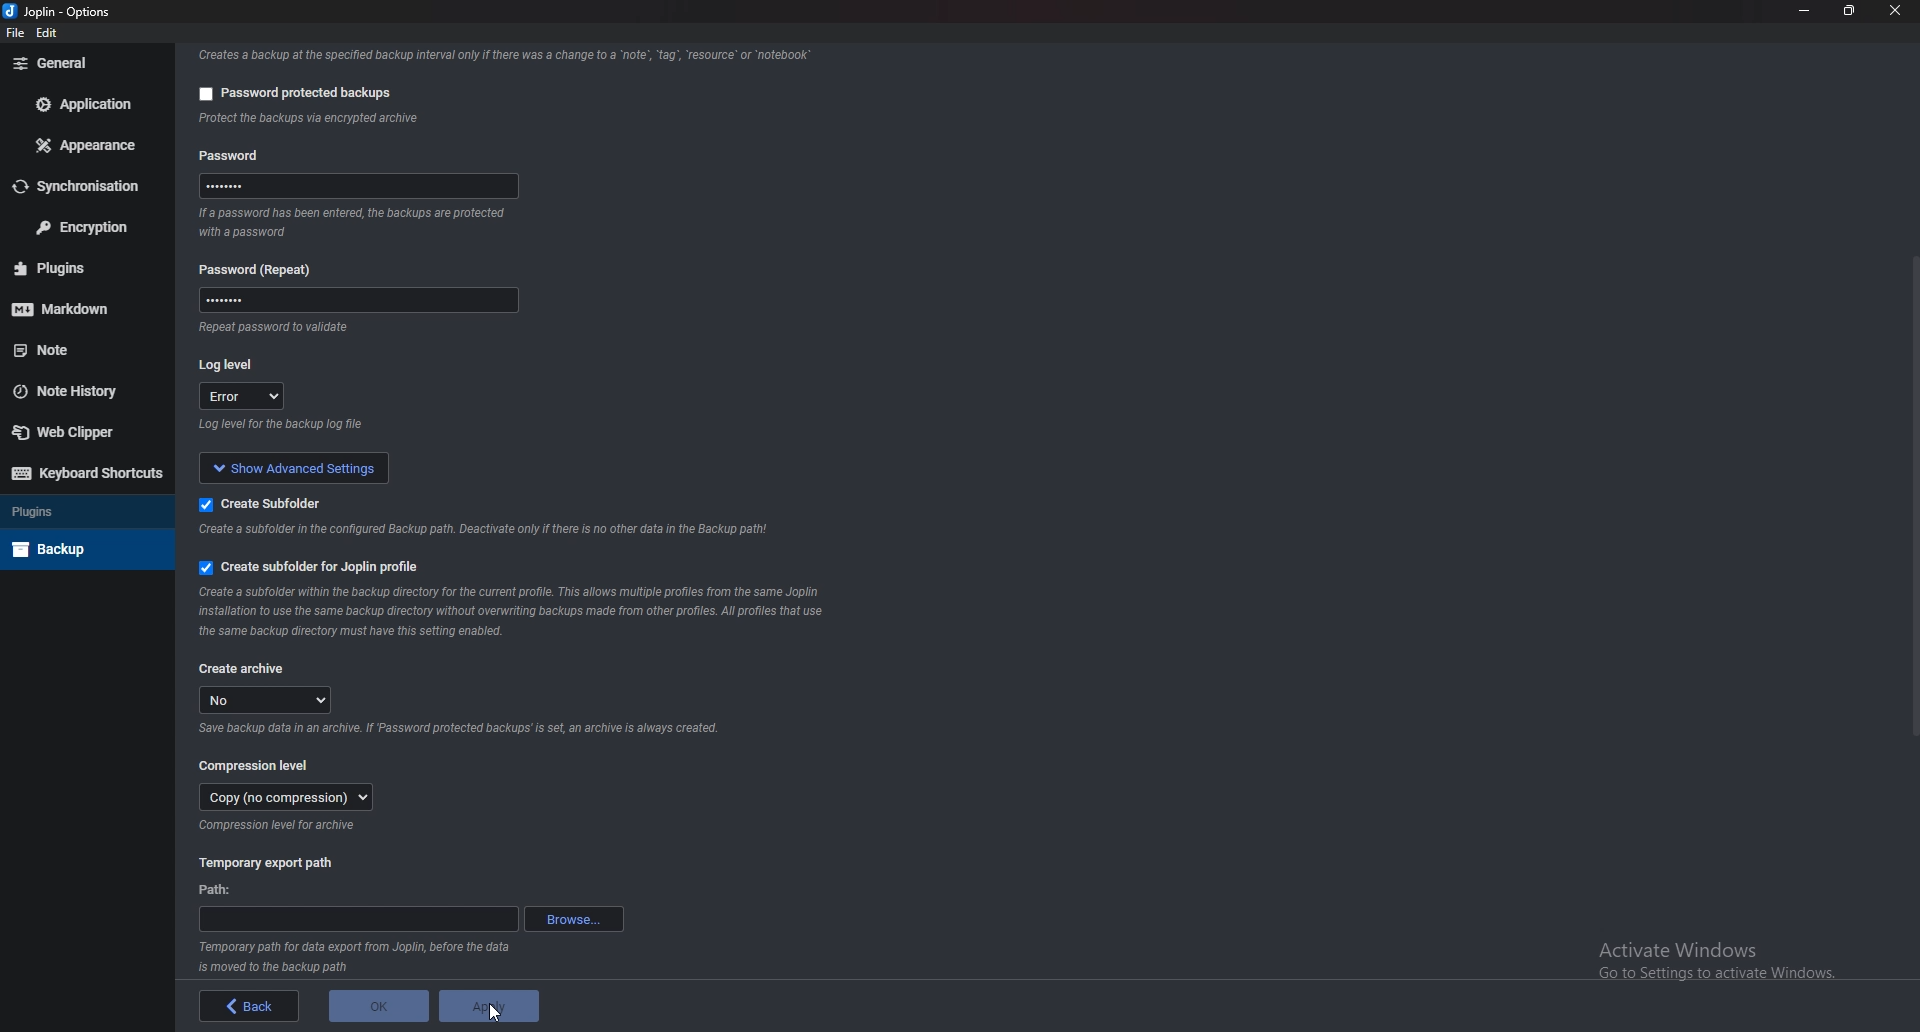 This screenshot has width=1920, height=1032. I want to click on password, so click(364, 186).